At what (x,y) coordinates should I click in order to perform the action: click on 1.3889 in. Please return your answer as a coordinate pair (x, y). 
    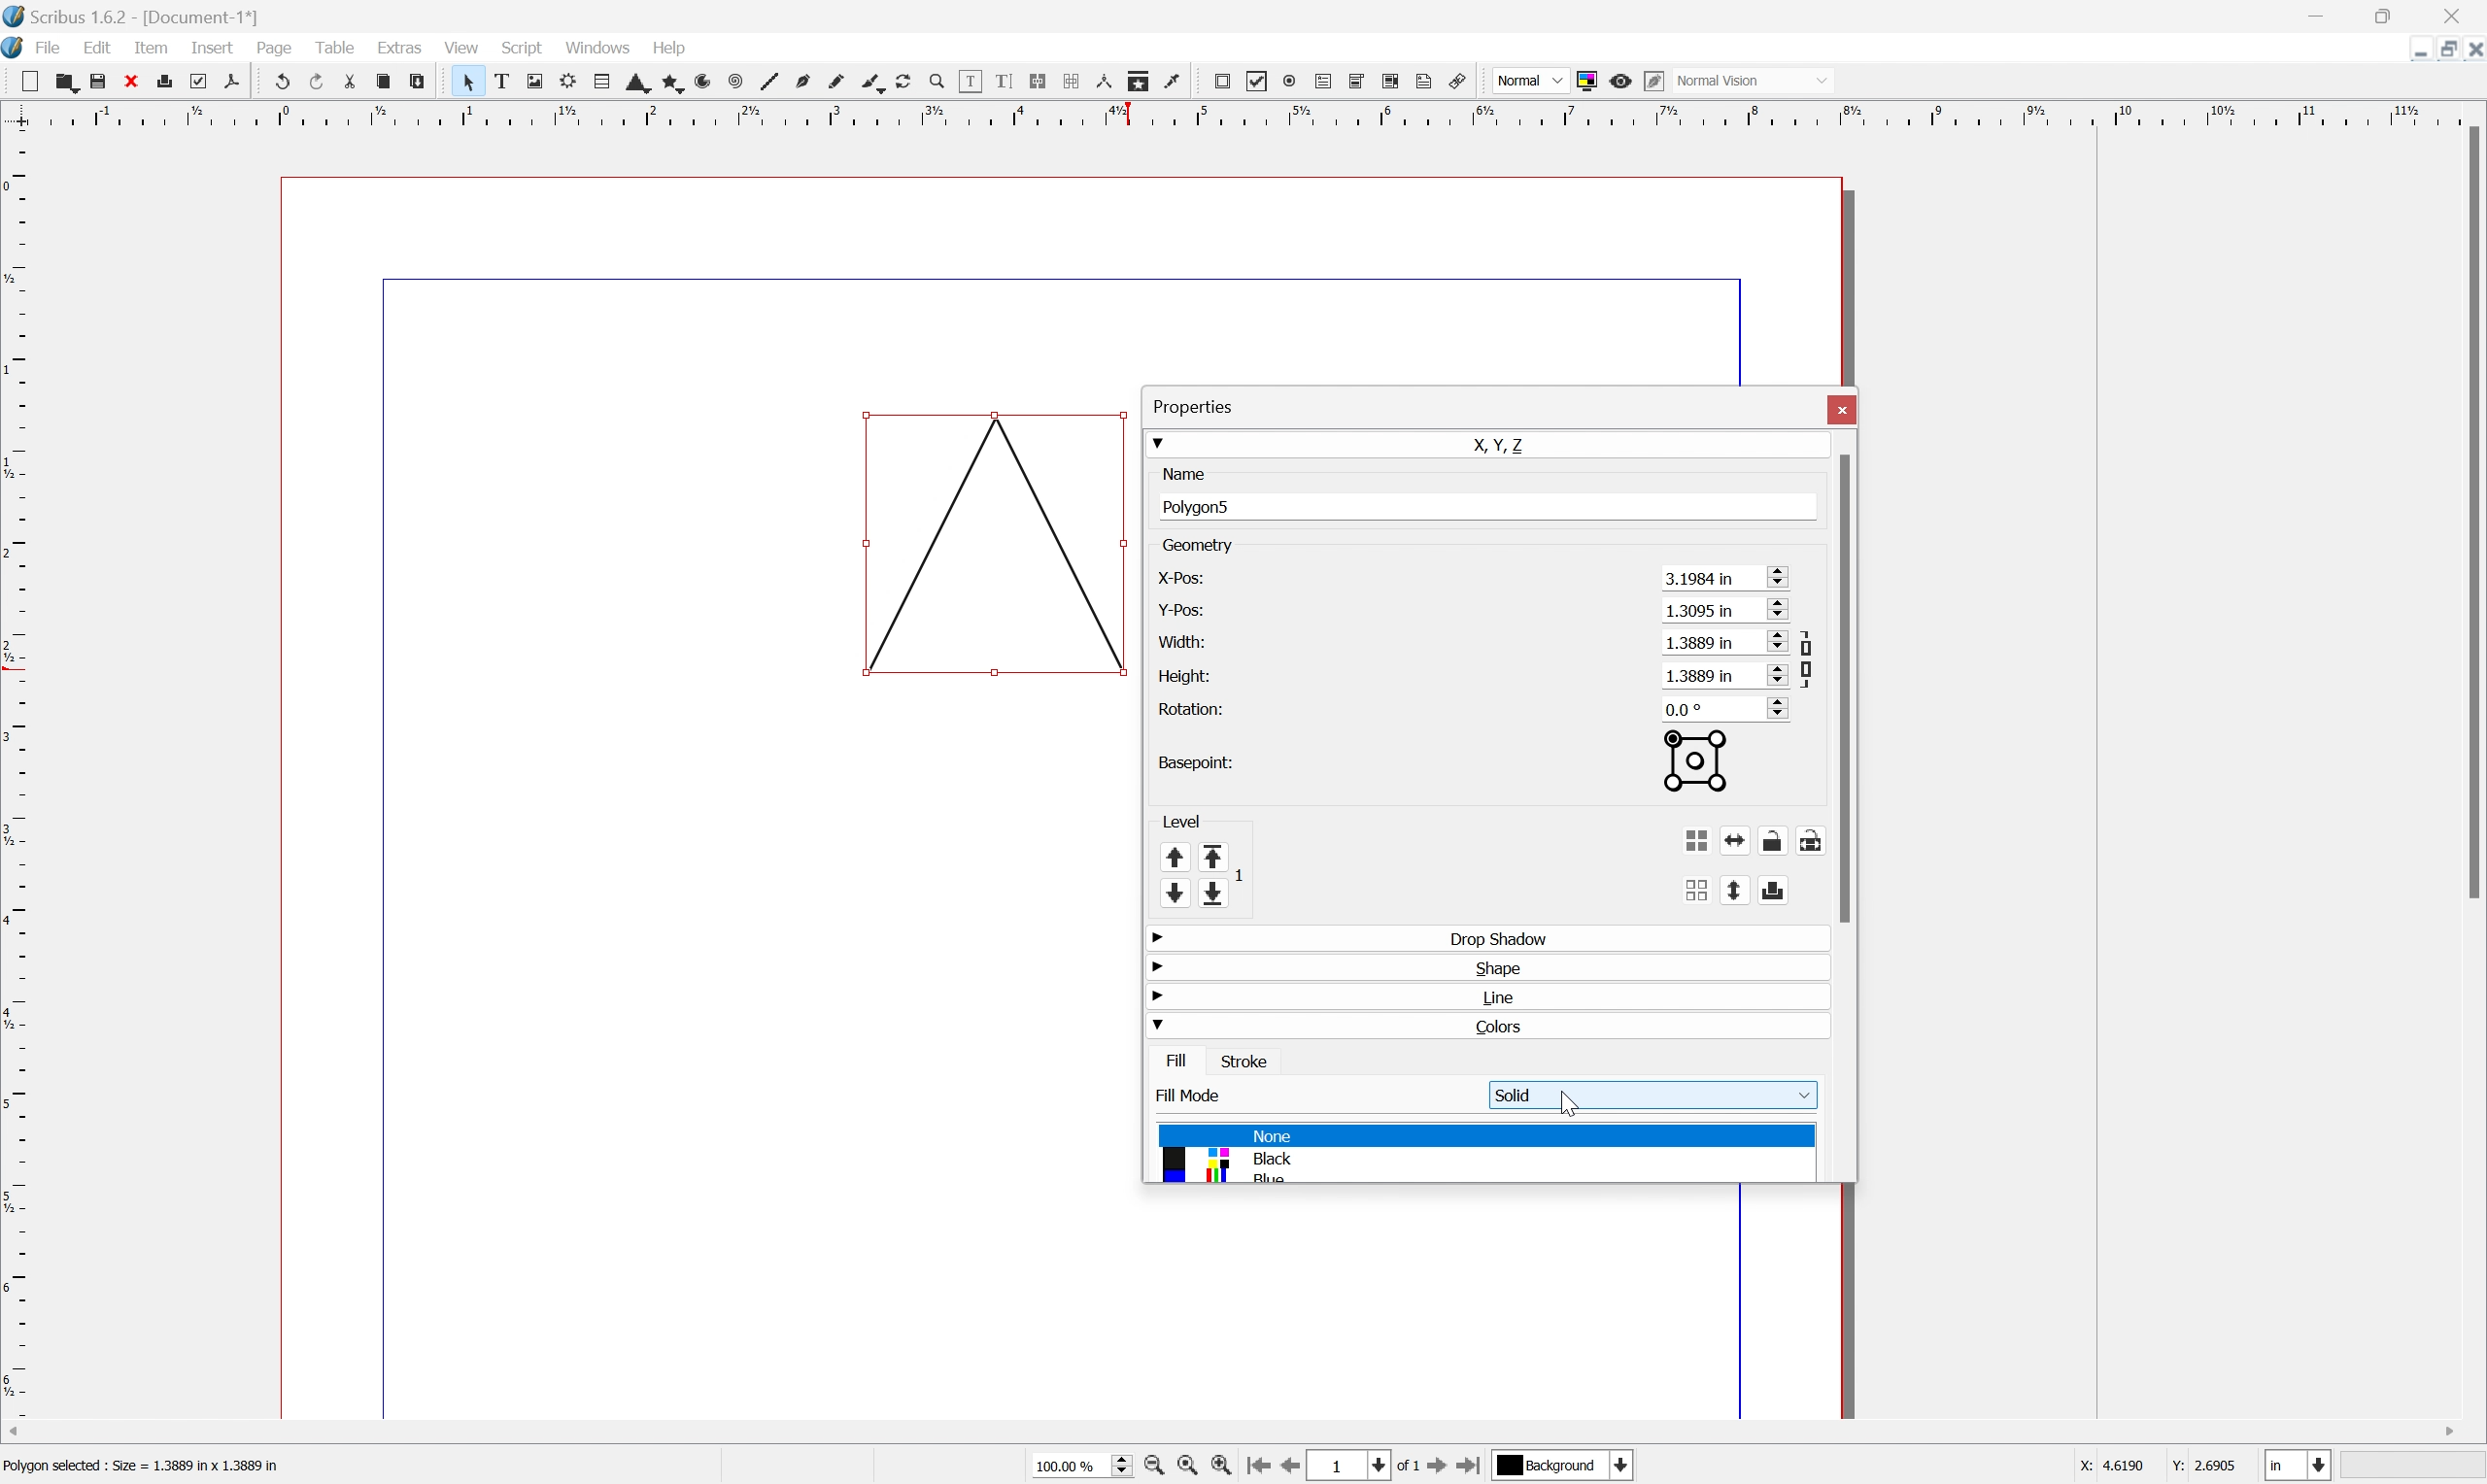
    Looking at the image, I should click on (1724, 642).